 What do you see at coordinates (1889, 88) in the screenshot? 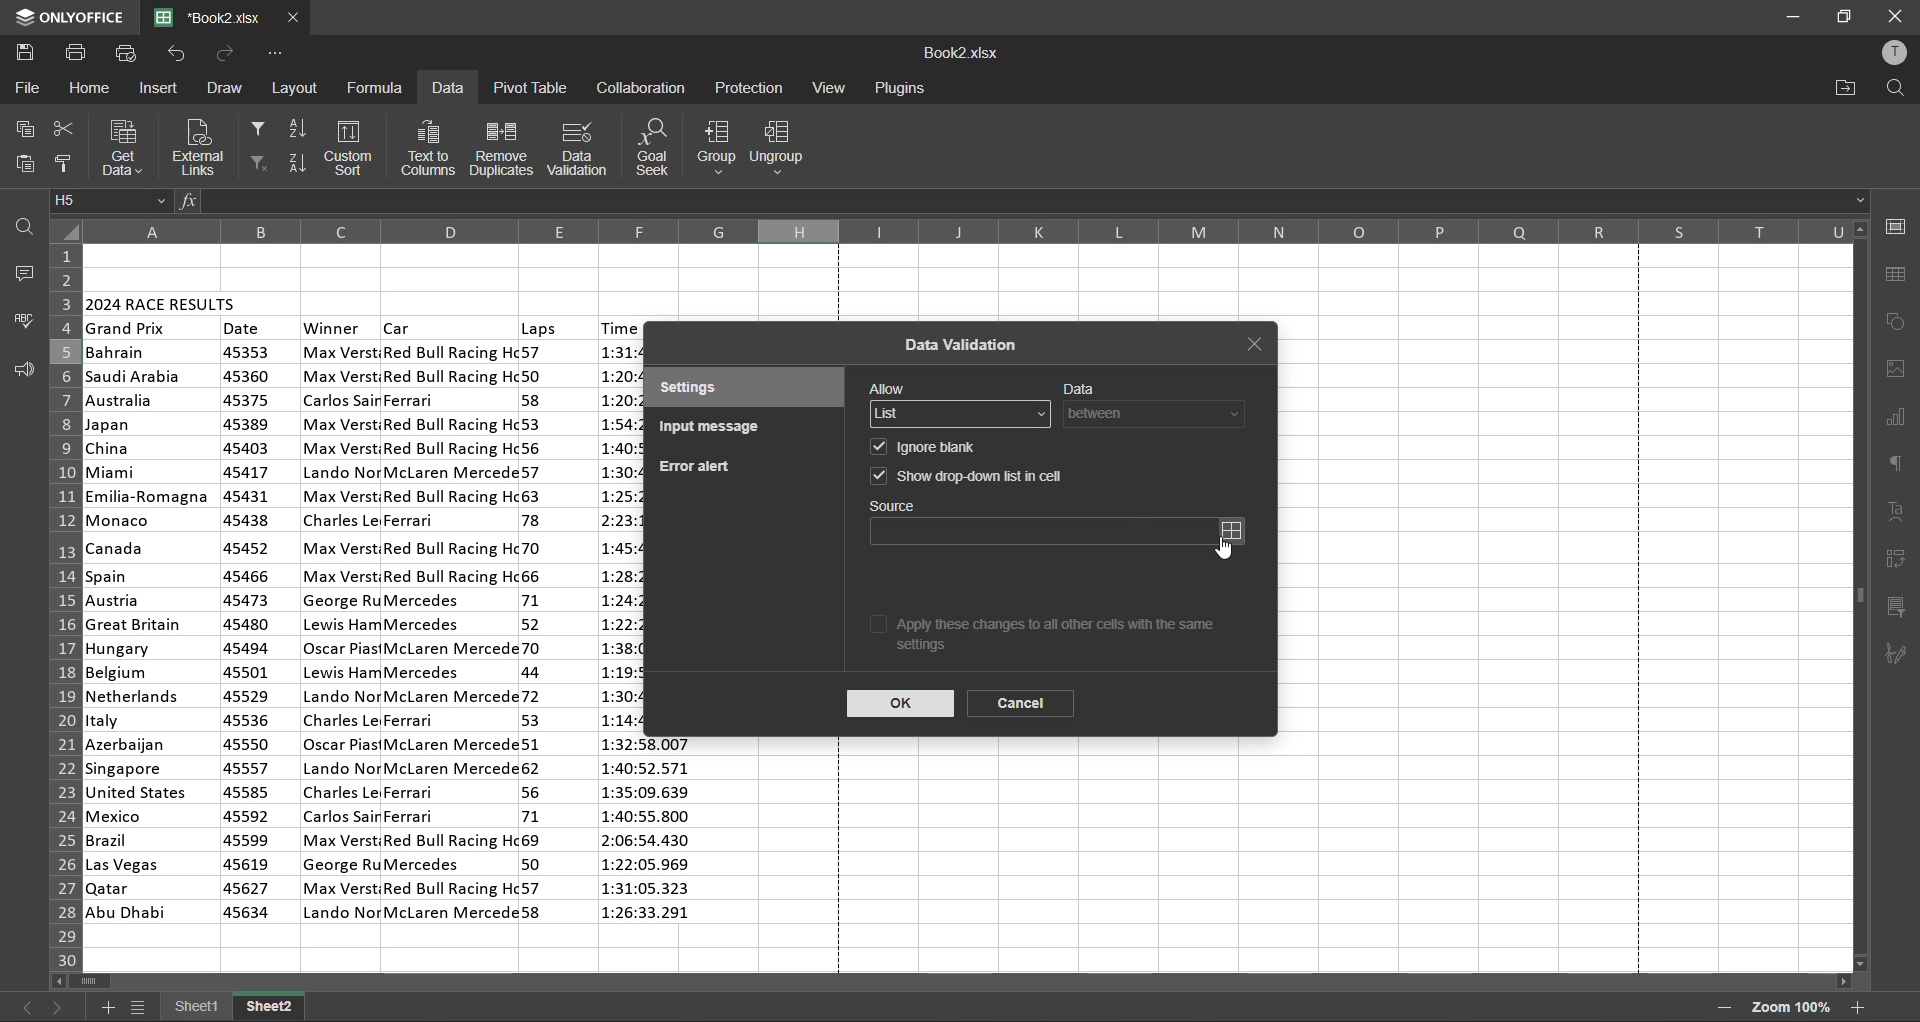
I see `find` at bounding box center [1889, 88].